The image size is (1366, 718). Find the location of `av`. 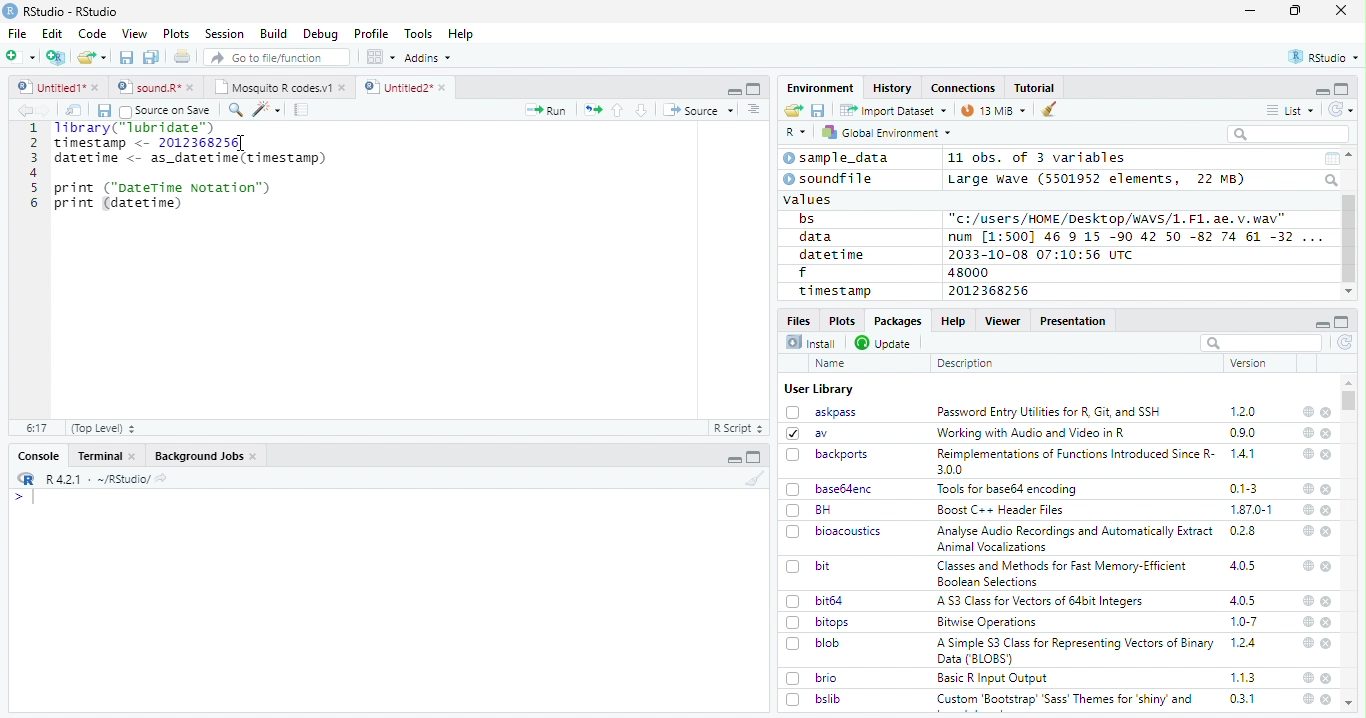

av is located at coordinates (807, 432).